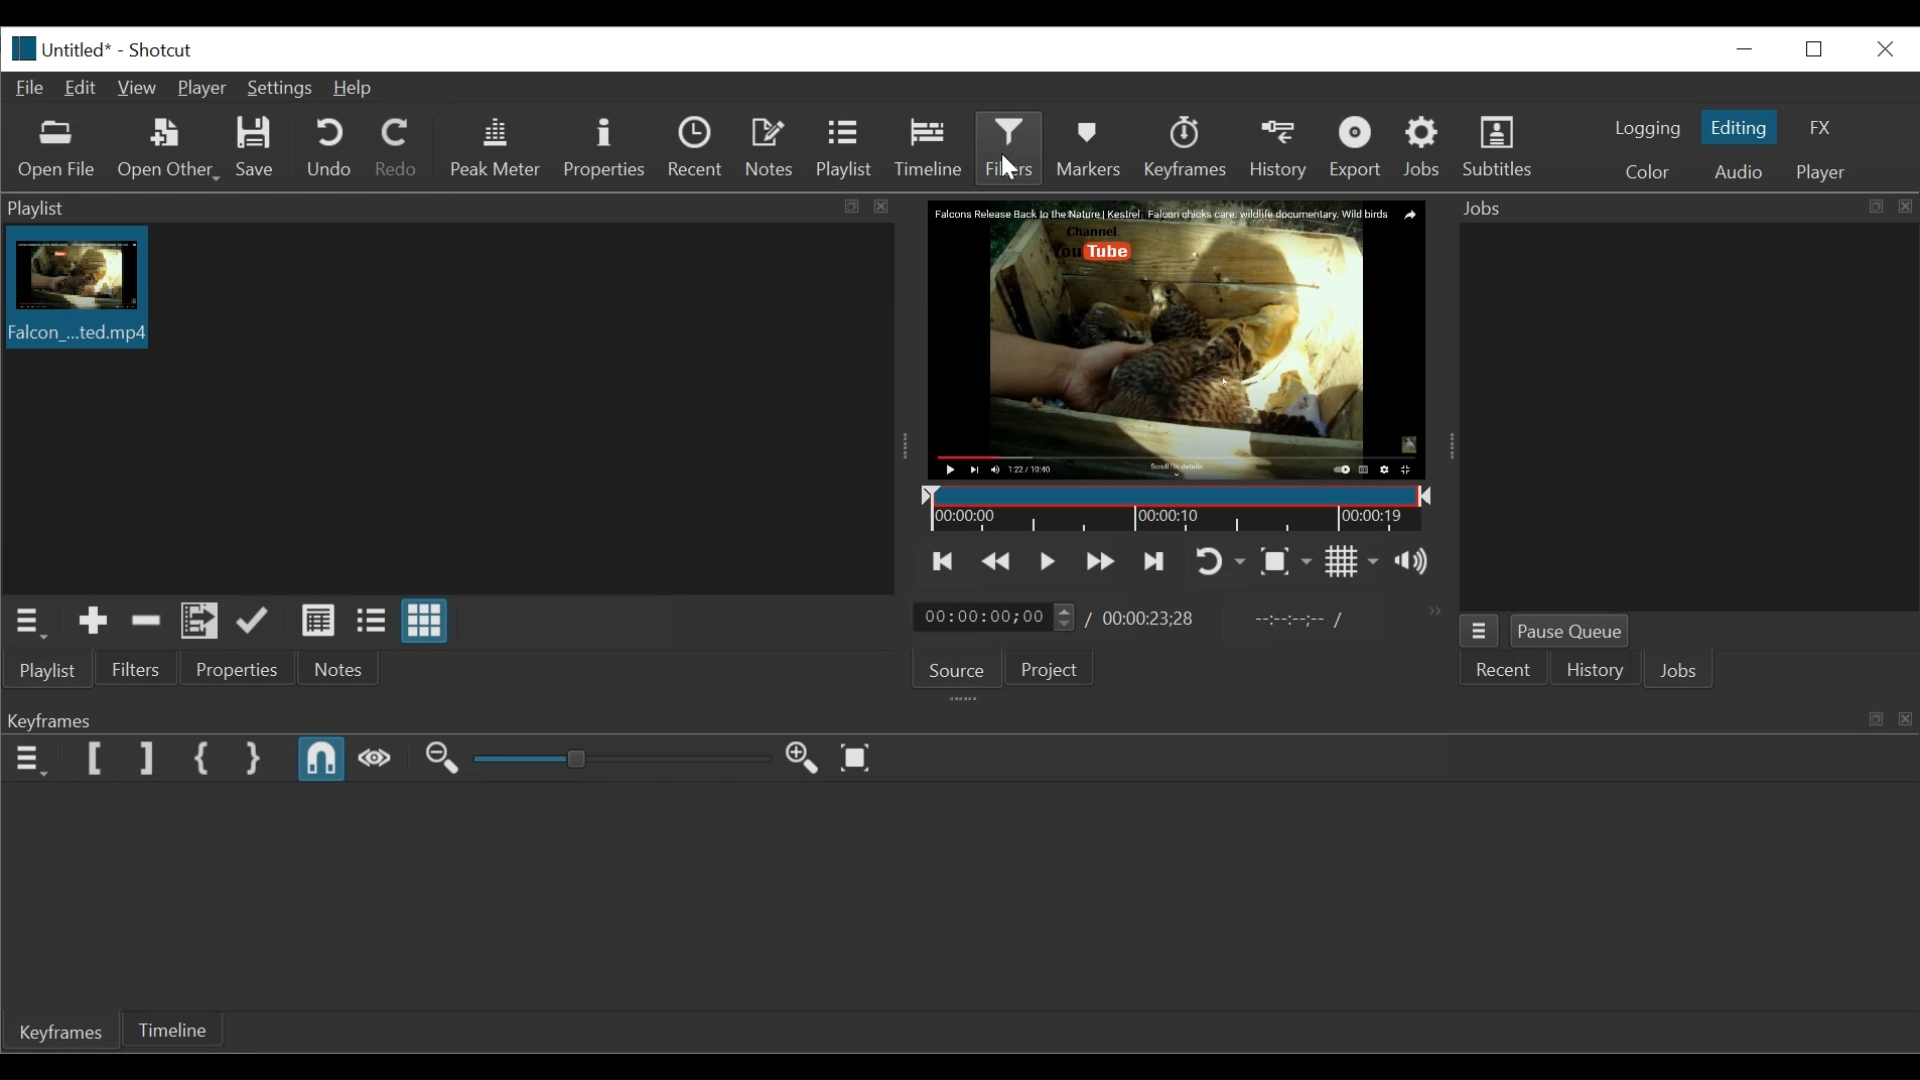 The width and height of the screenshot is (1920, 1080). What do you see at coordinates (170, 149) in the screenshot?
I see `Open Other` at bounding box center [170, 149].